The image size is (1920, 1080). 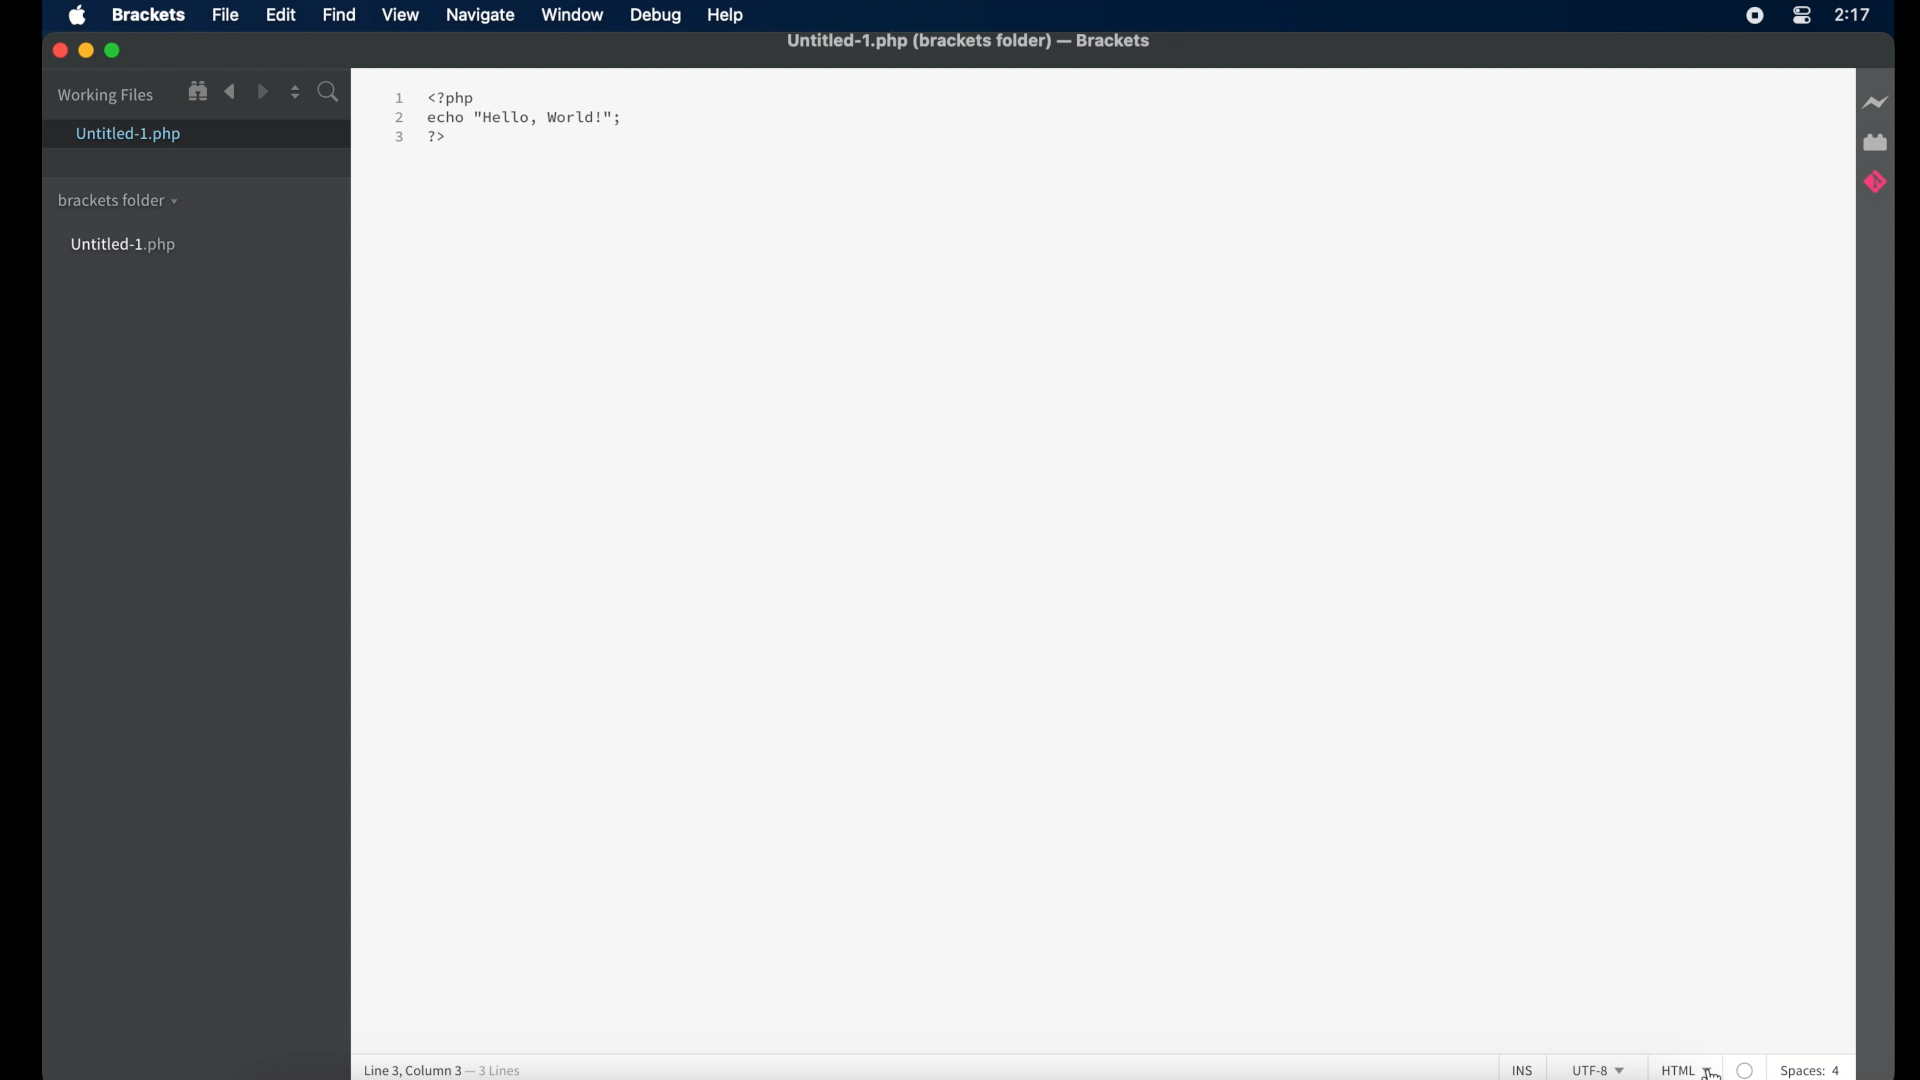 What do you see at coordinates (126, 246) in the screenshot?
I see `untitled-1 ph` at bounding box center [126, 246].